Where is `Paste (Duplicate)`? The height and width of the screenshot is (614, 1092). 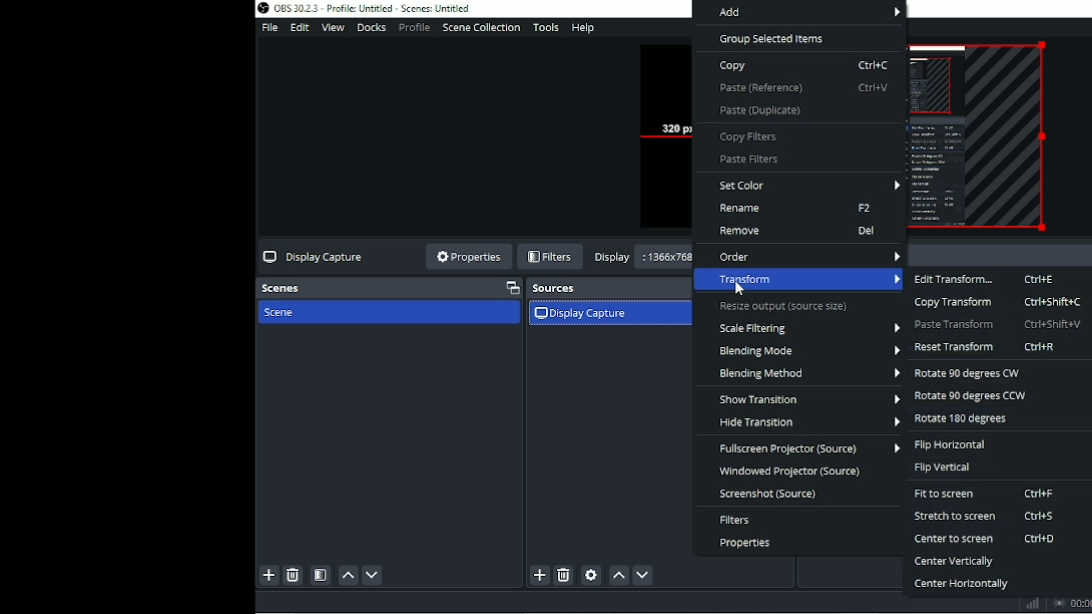
Paste (Duplicate) is located at coordinates (760, 111).